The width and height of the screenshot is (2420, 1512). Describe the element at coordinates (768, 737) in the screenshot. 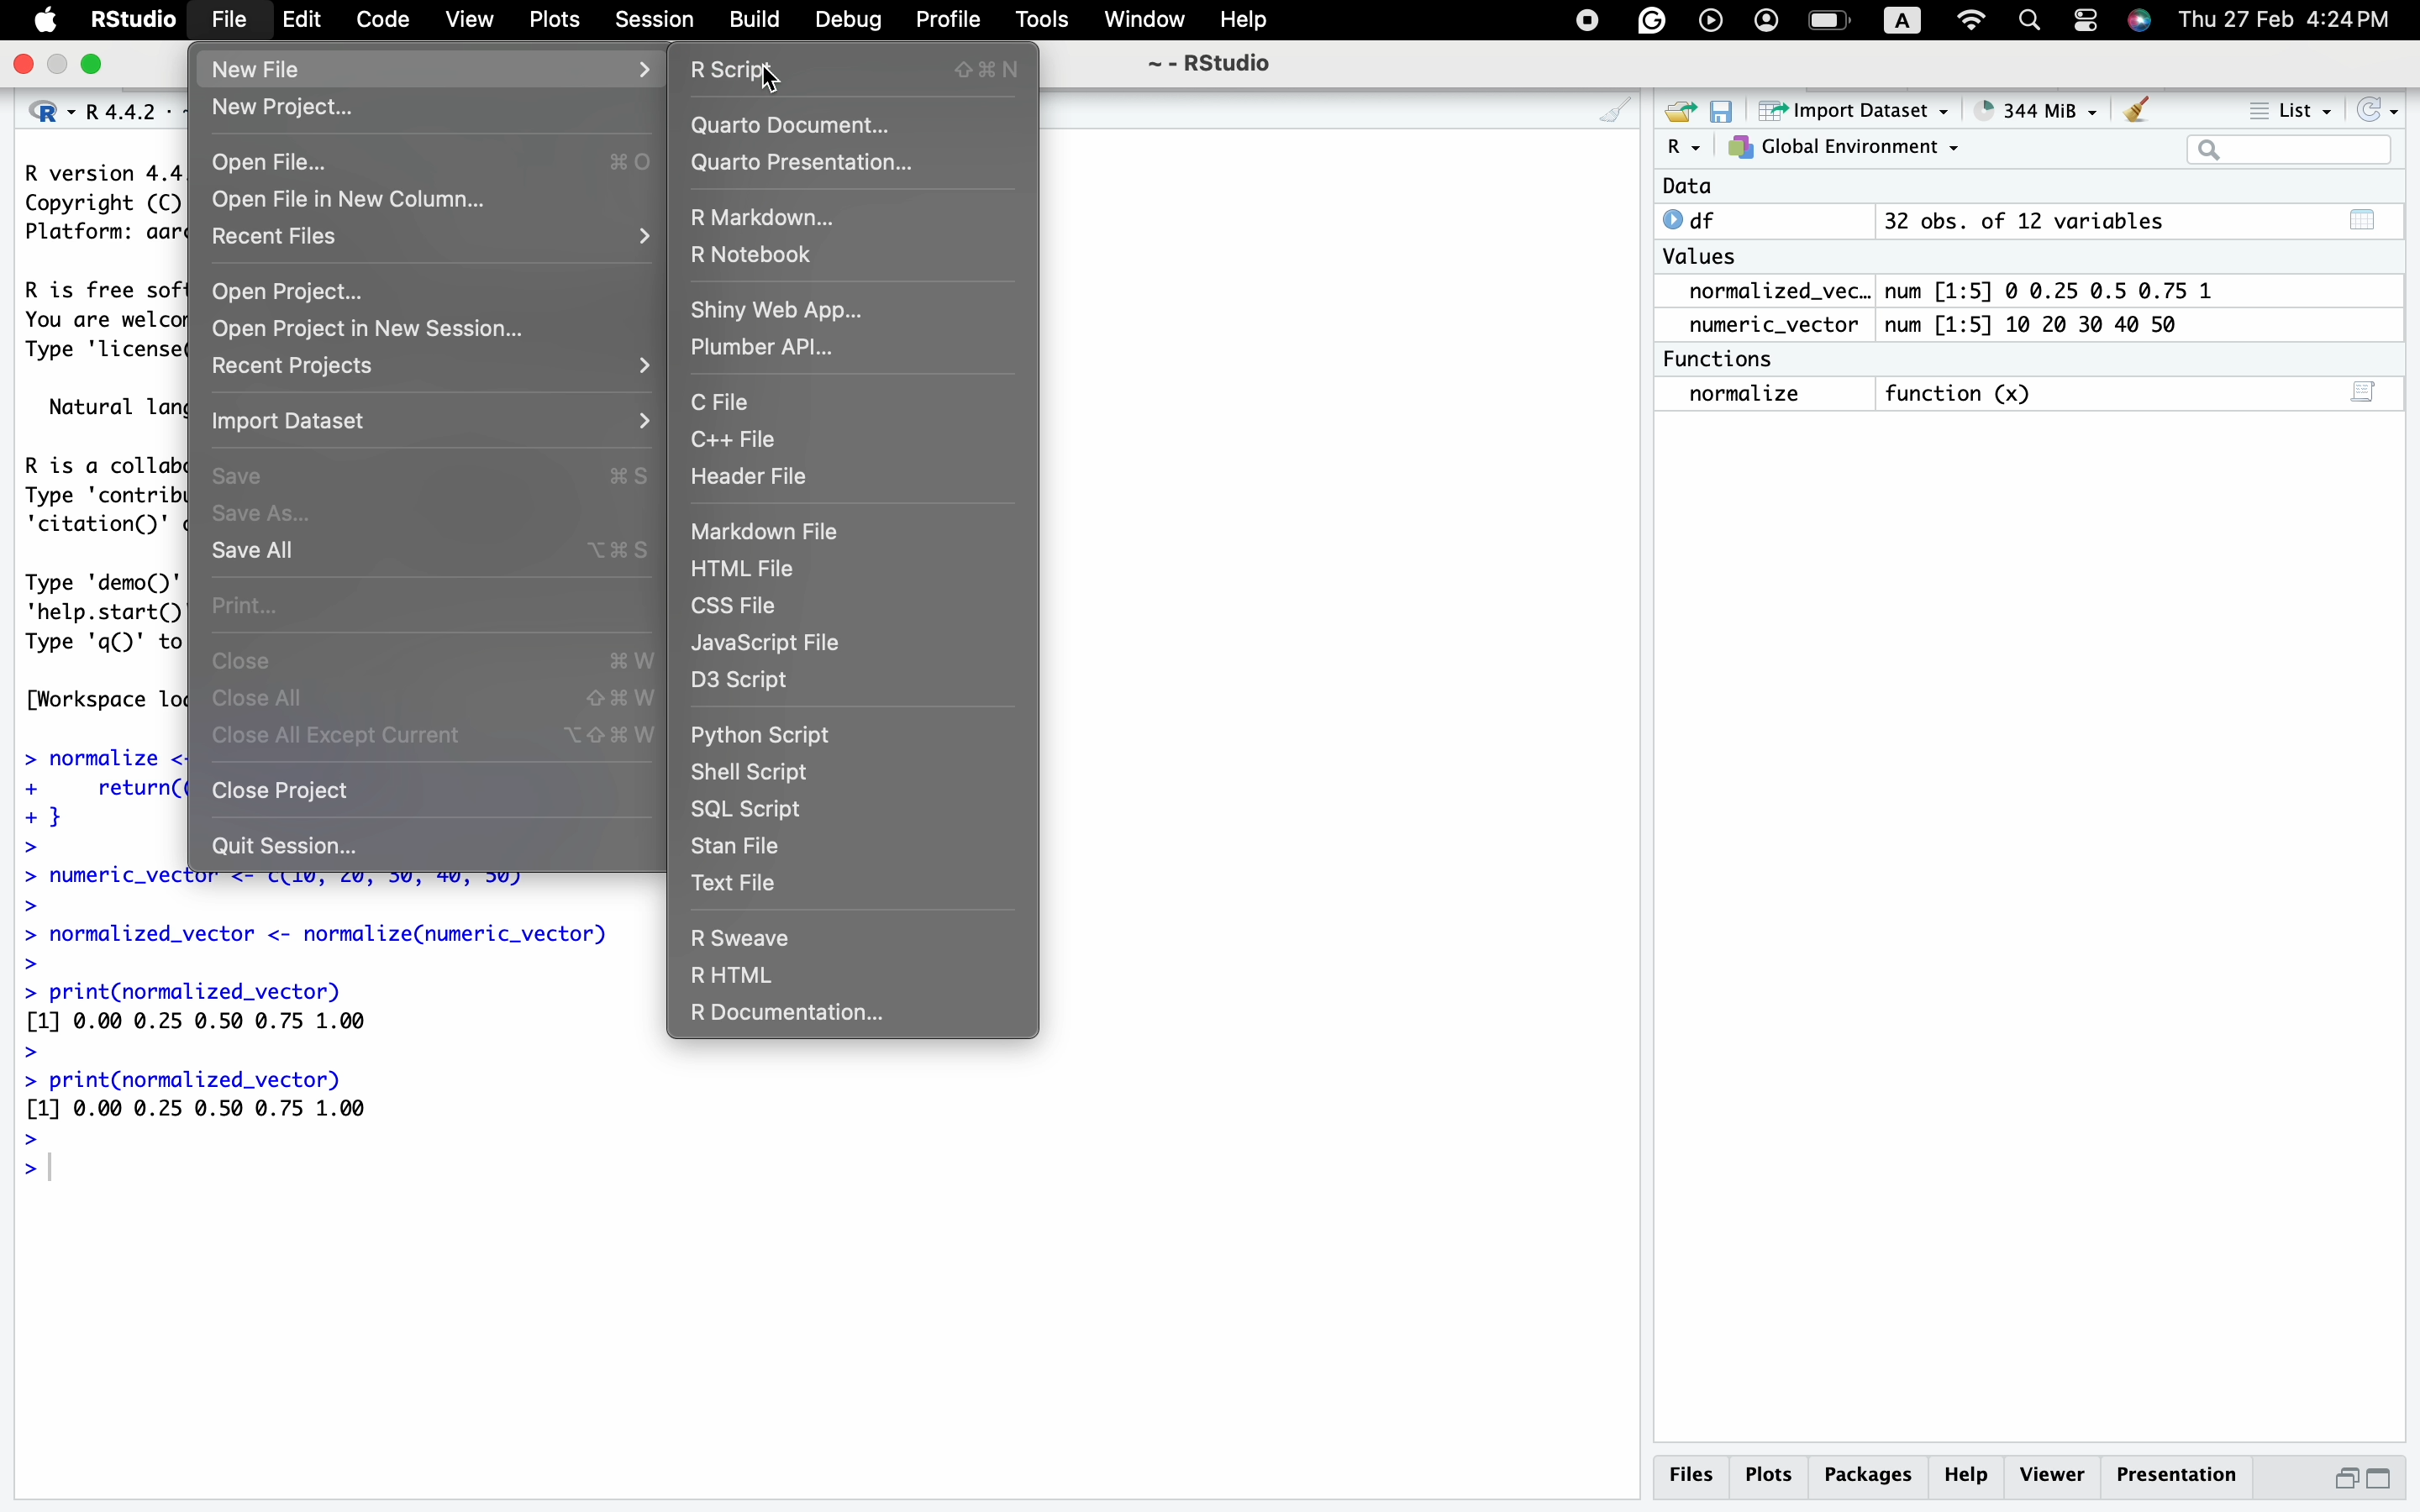

I see `Python Script` at that location.